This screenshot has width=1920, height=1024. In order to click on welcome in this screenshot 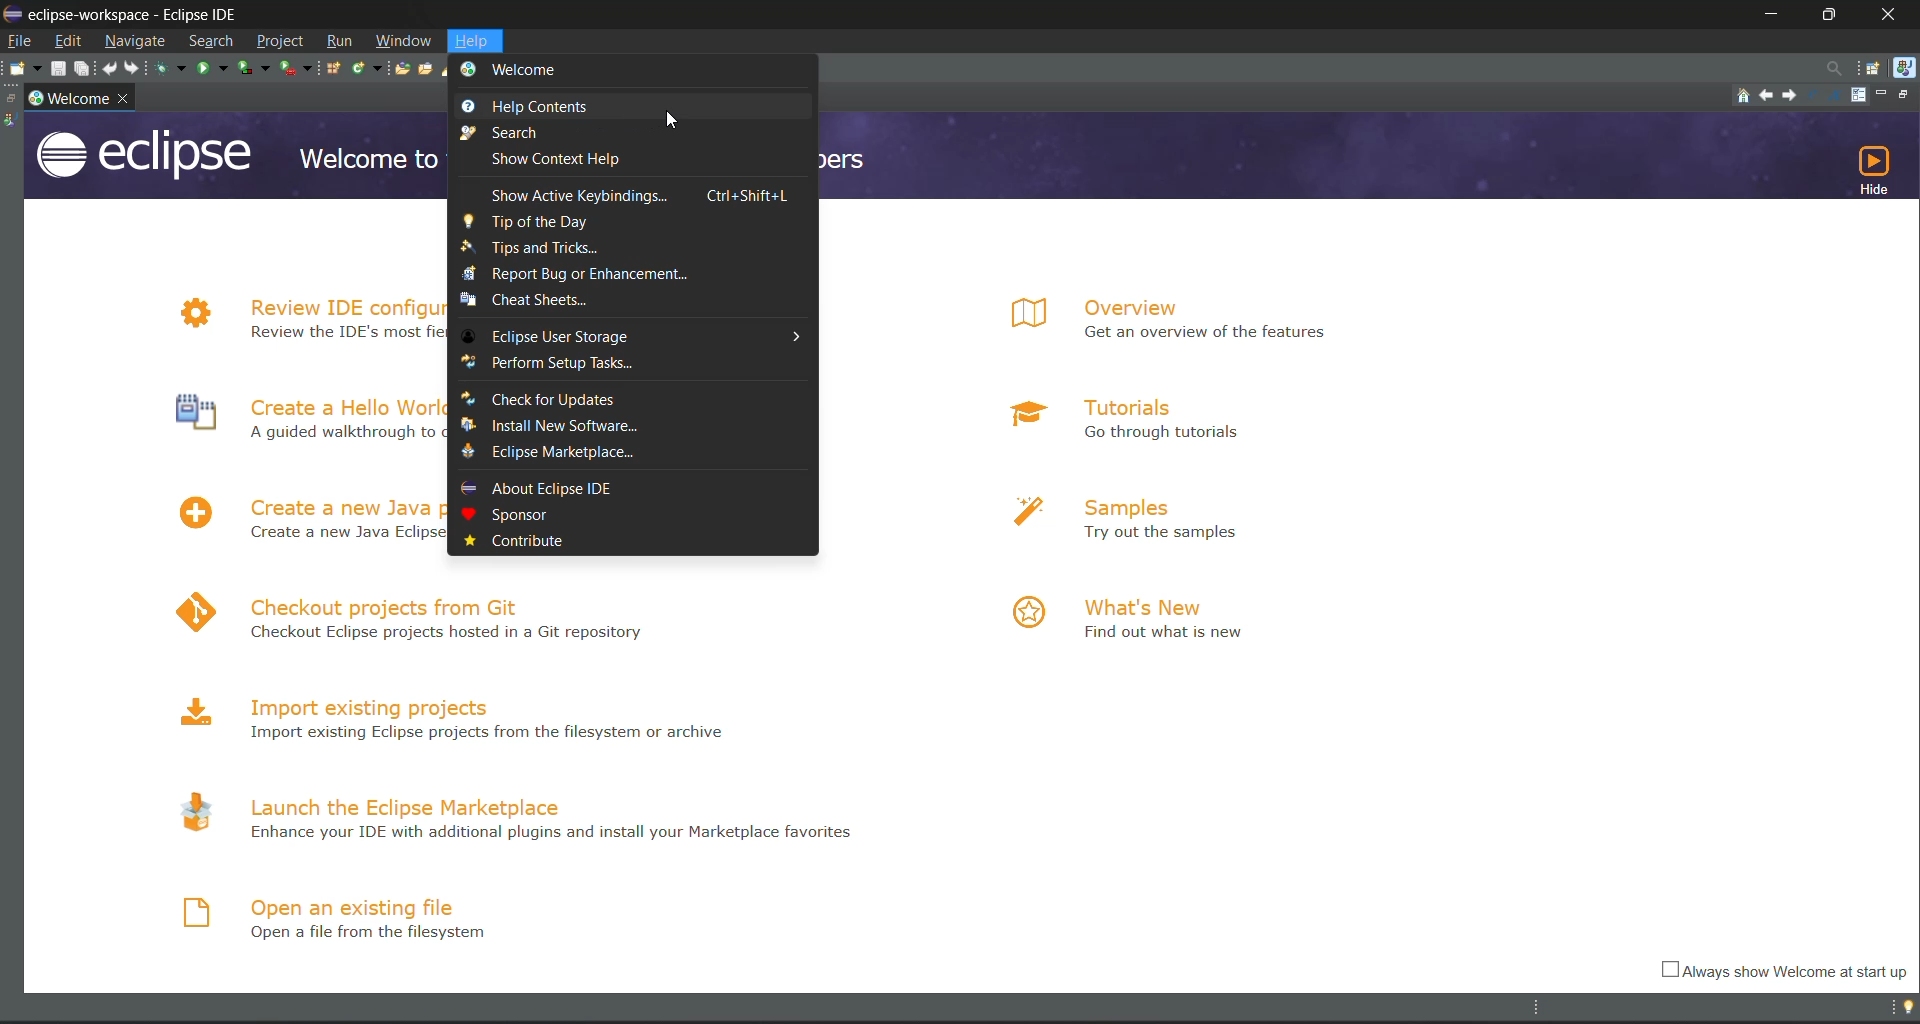, I will do `click(527, 72)`.